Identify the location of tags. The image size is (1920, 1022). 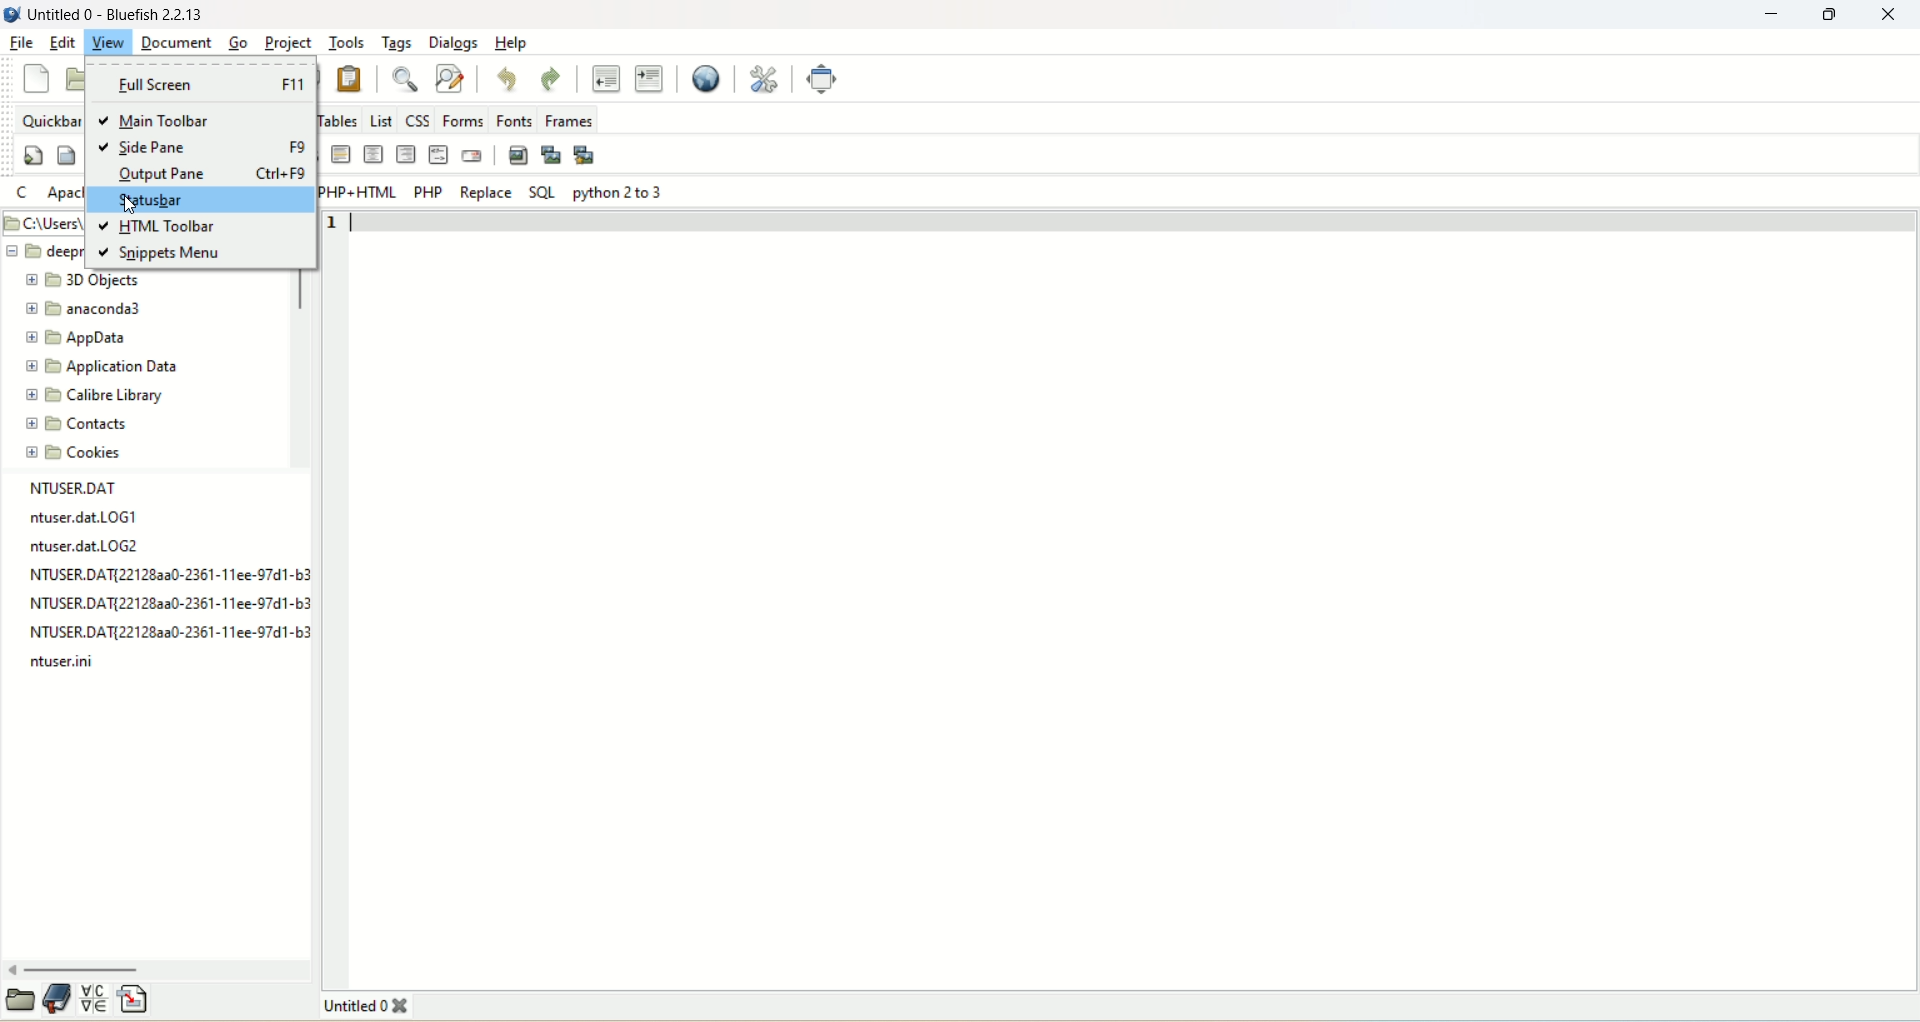
(394, 44).